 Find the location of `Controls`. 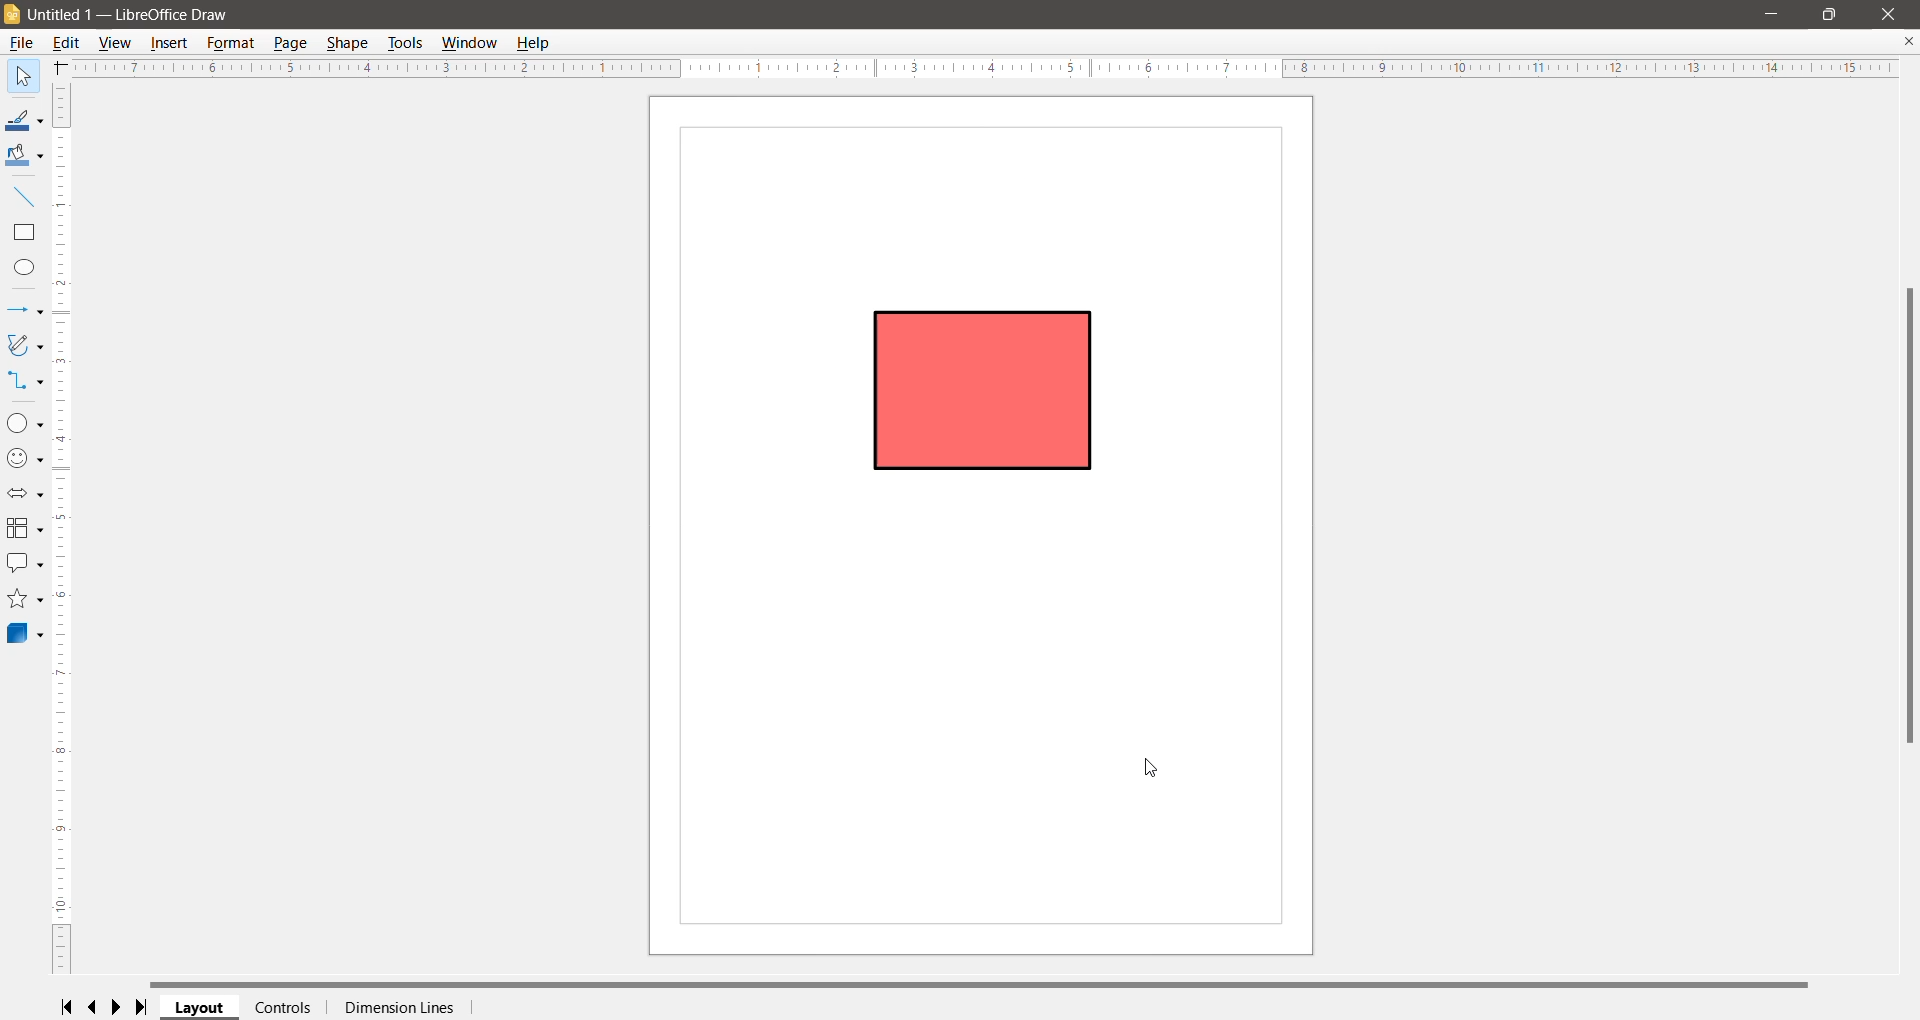

Controls is located at coordinates (284, 1009).